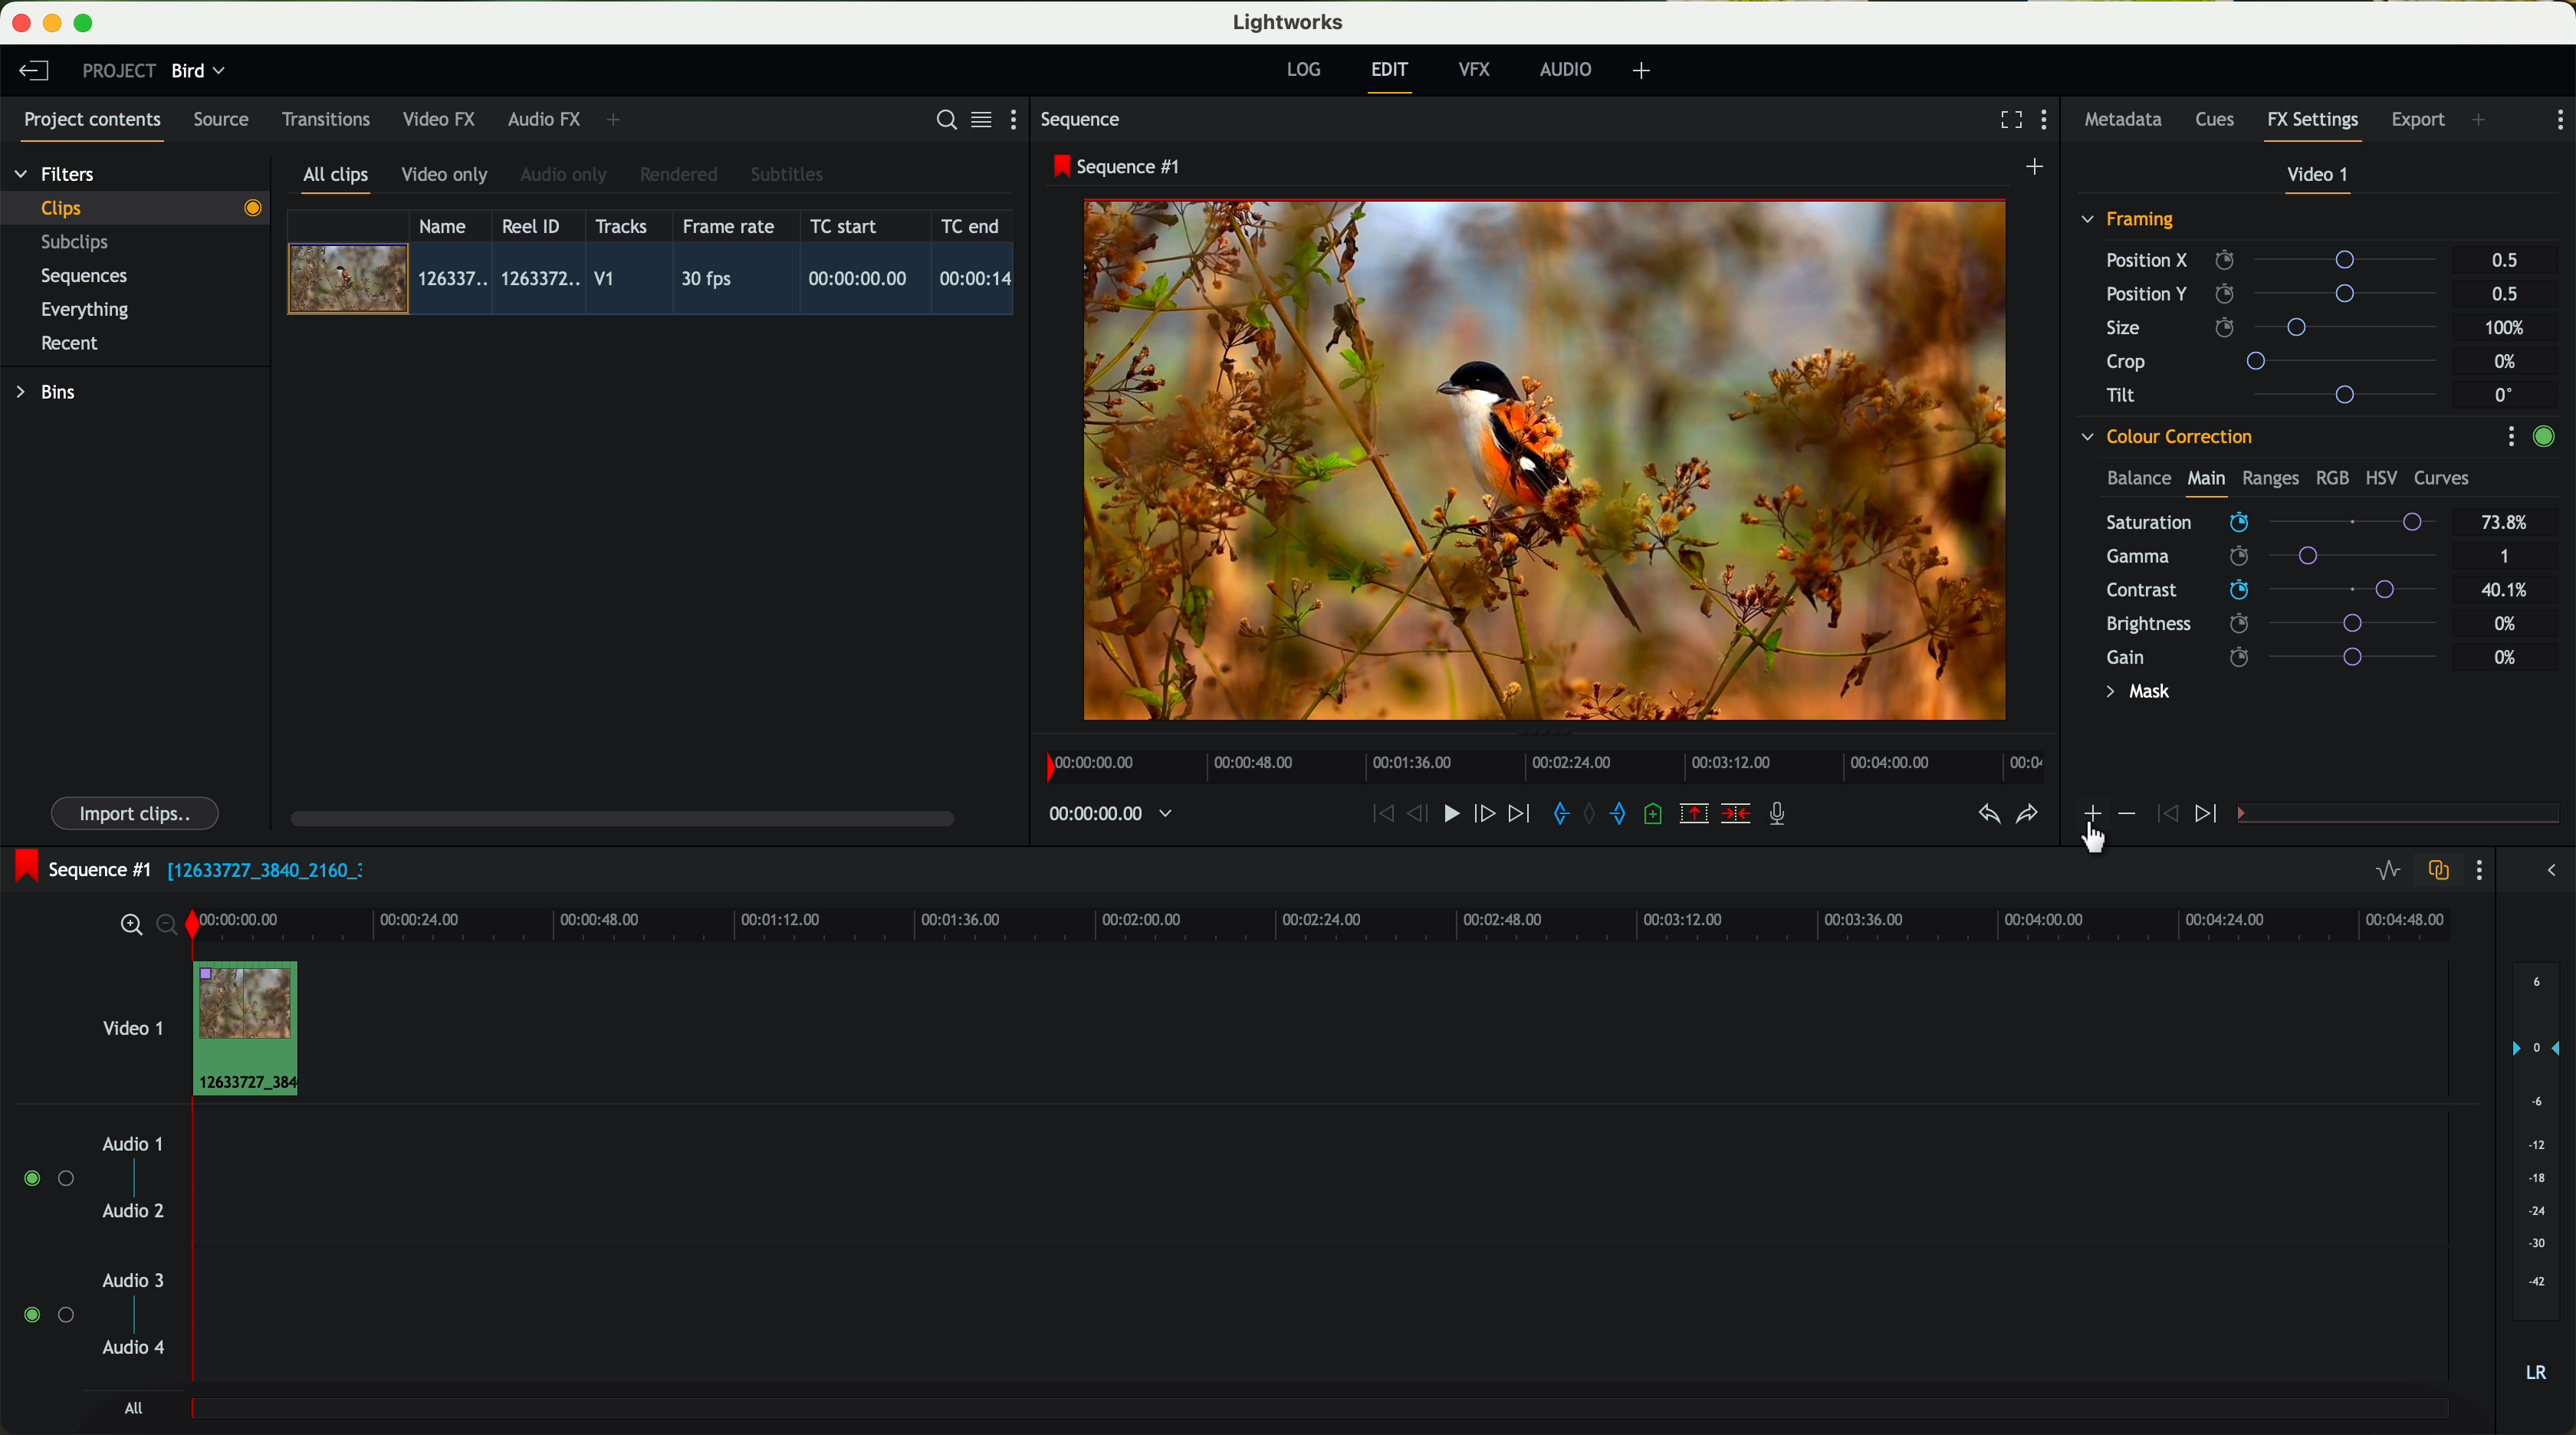 The height and width of the screenshot is (1435, 2576). What do you see at coordinates (119, 70) in the screenshot?
I see `project` at bounding box center [119, 70].